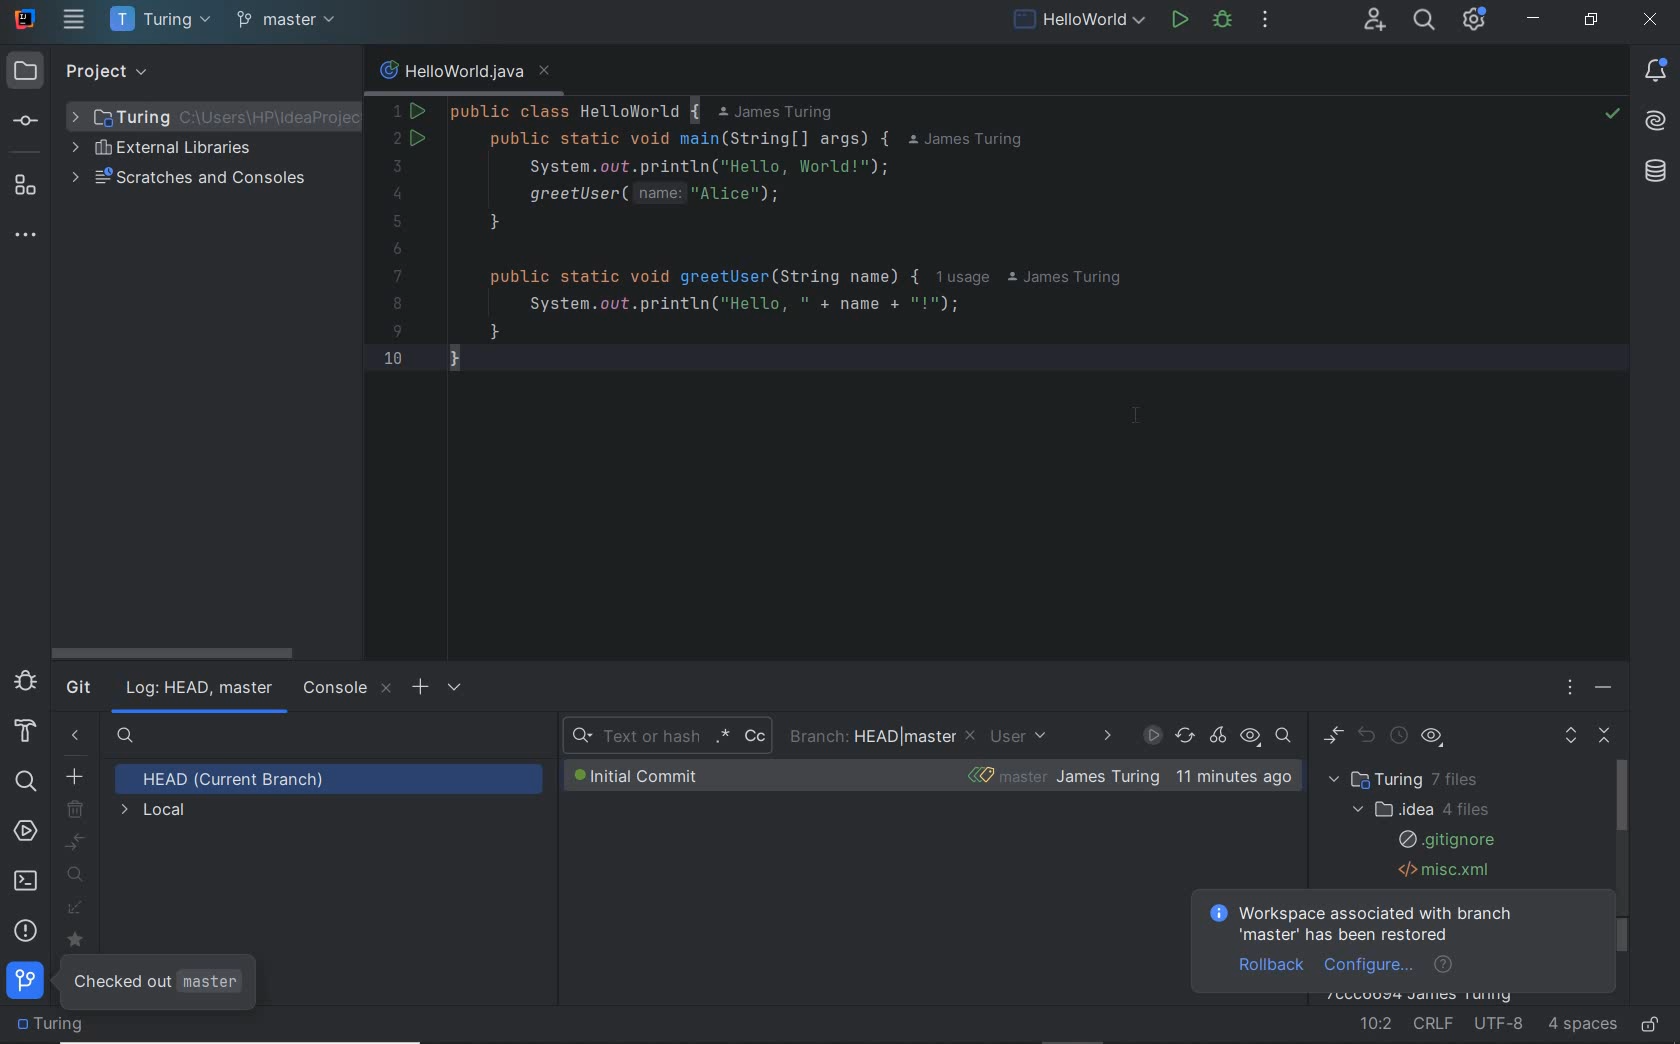 The image size is (1680, 1044). I want to click on git, so click(78, 689).